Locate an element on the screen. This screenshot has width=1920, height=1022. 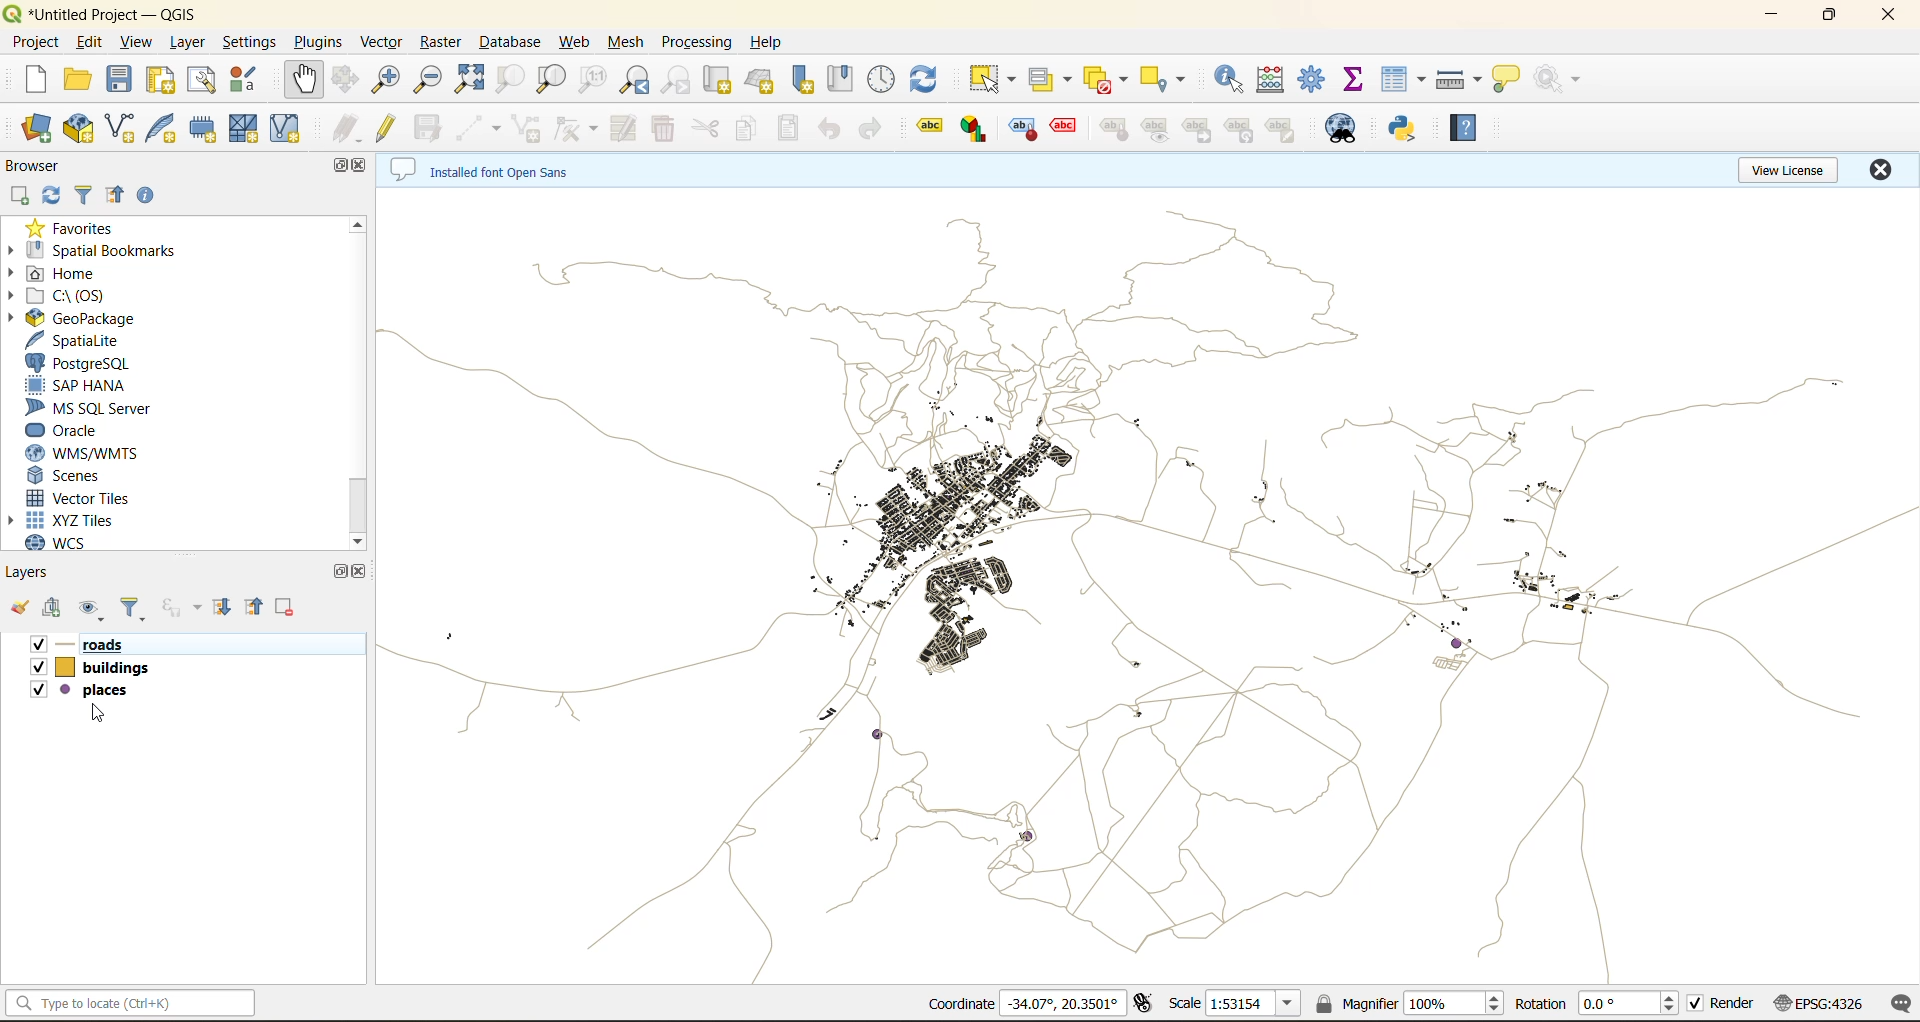
show tips is located at coordinates (1510, 83).